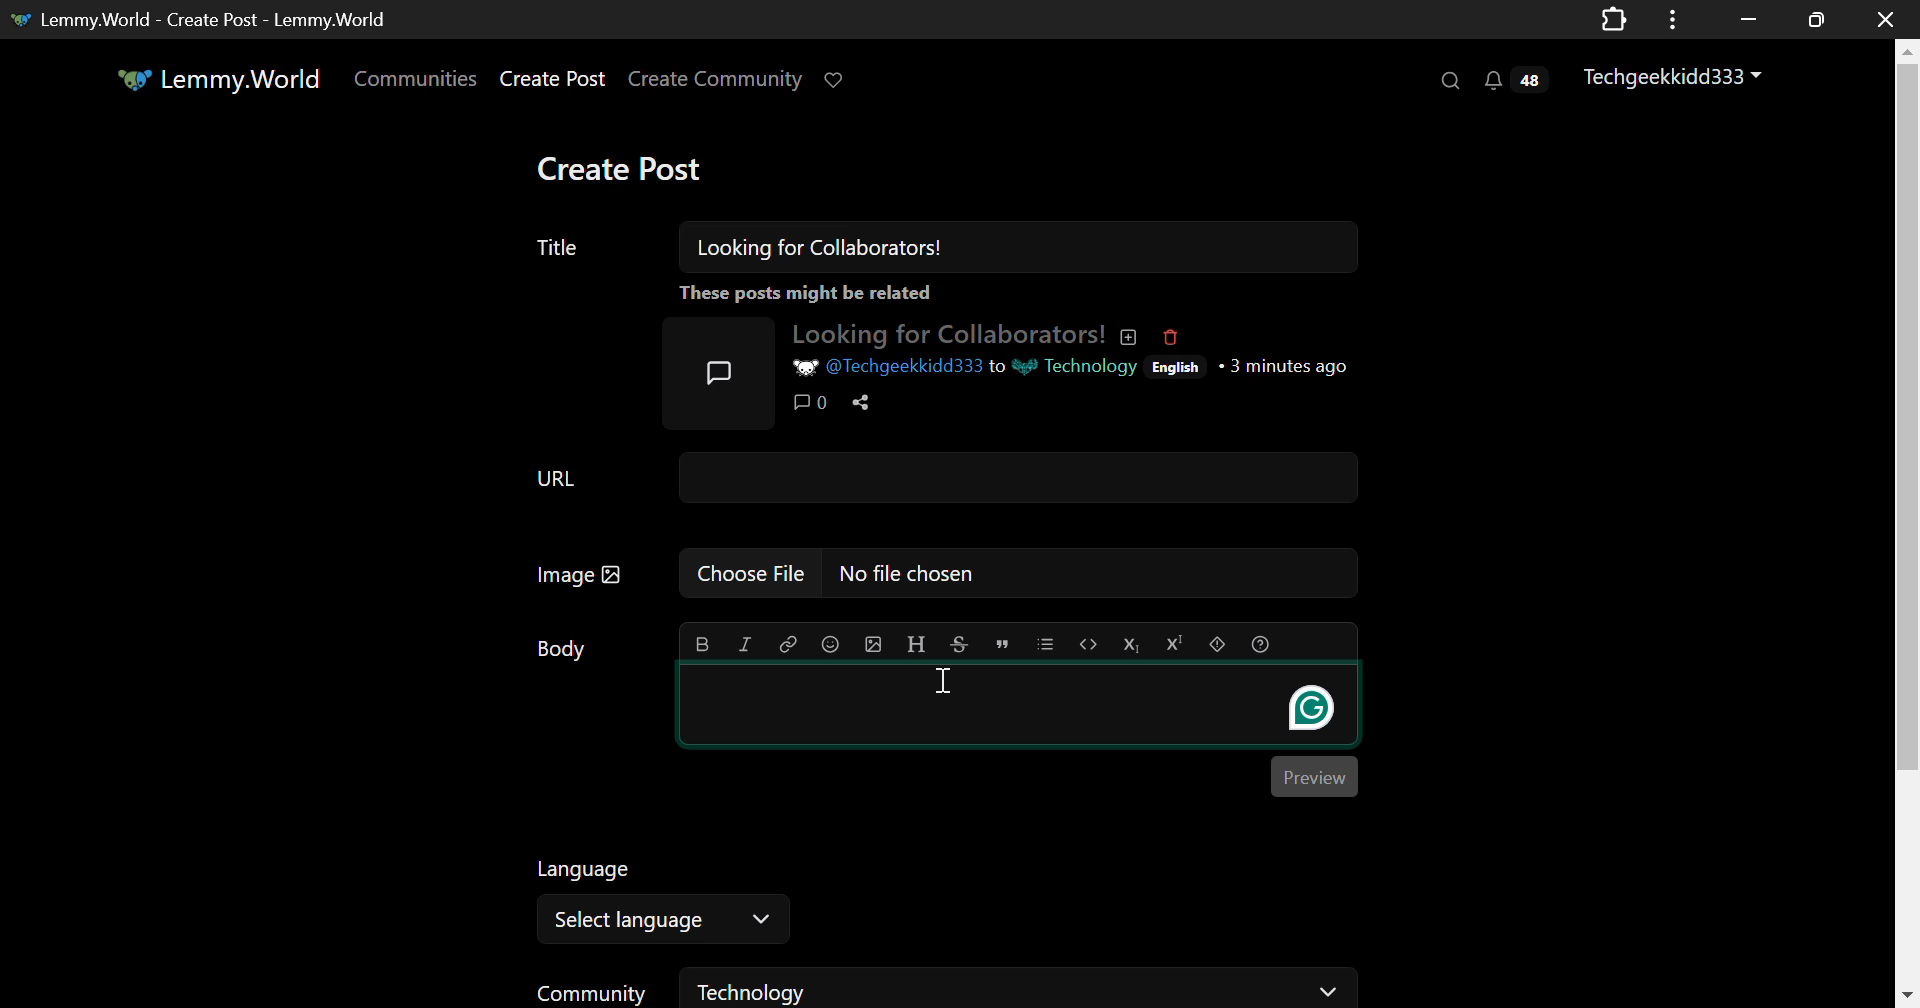  I want to click on subscript, so click(1133, 644).